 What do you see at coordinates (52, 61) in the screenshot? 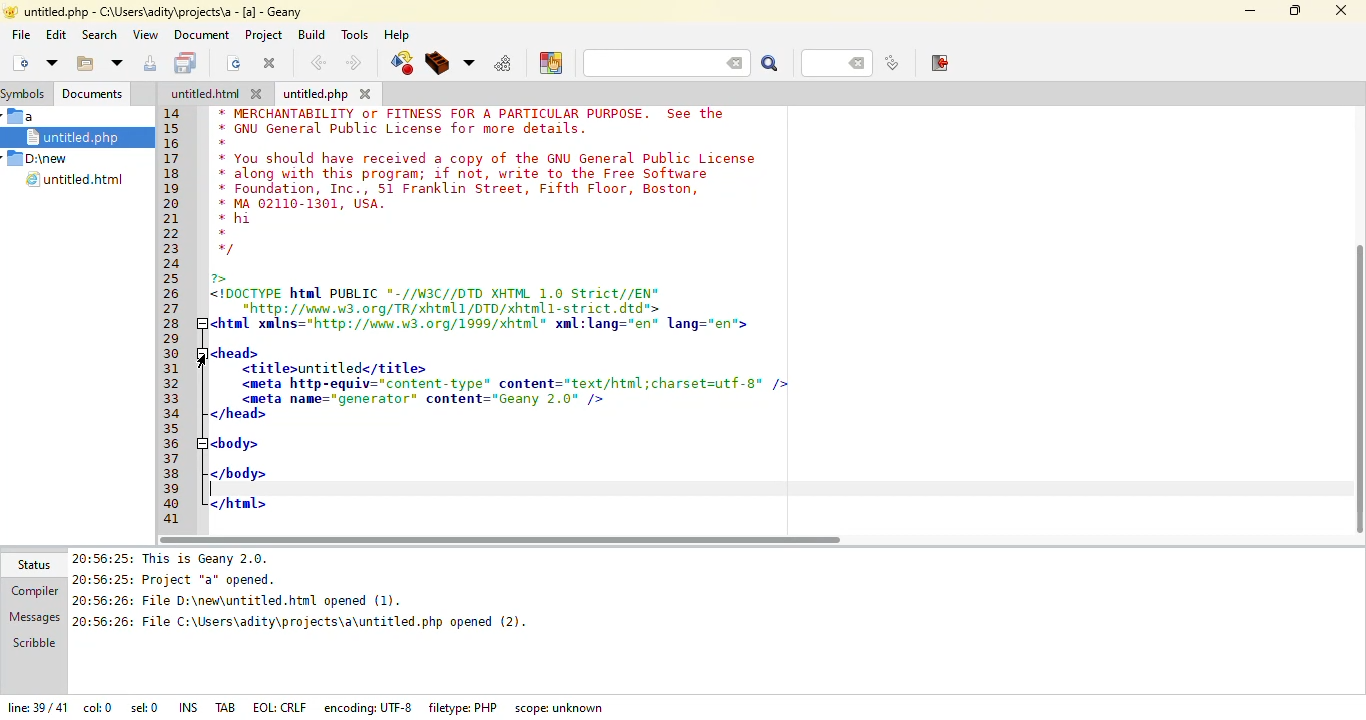
I see `open file` at bounding box center [52, 61].